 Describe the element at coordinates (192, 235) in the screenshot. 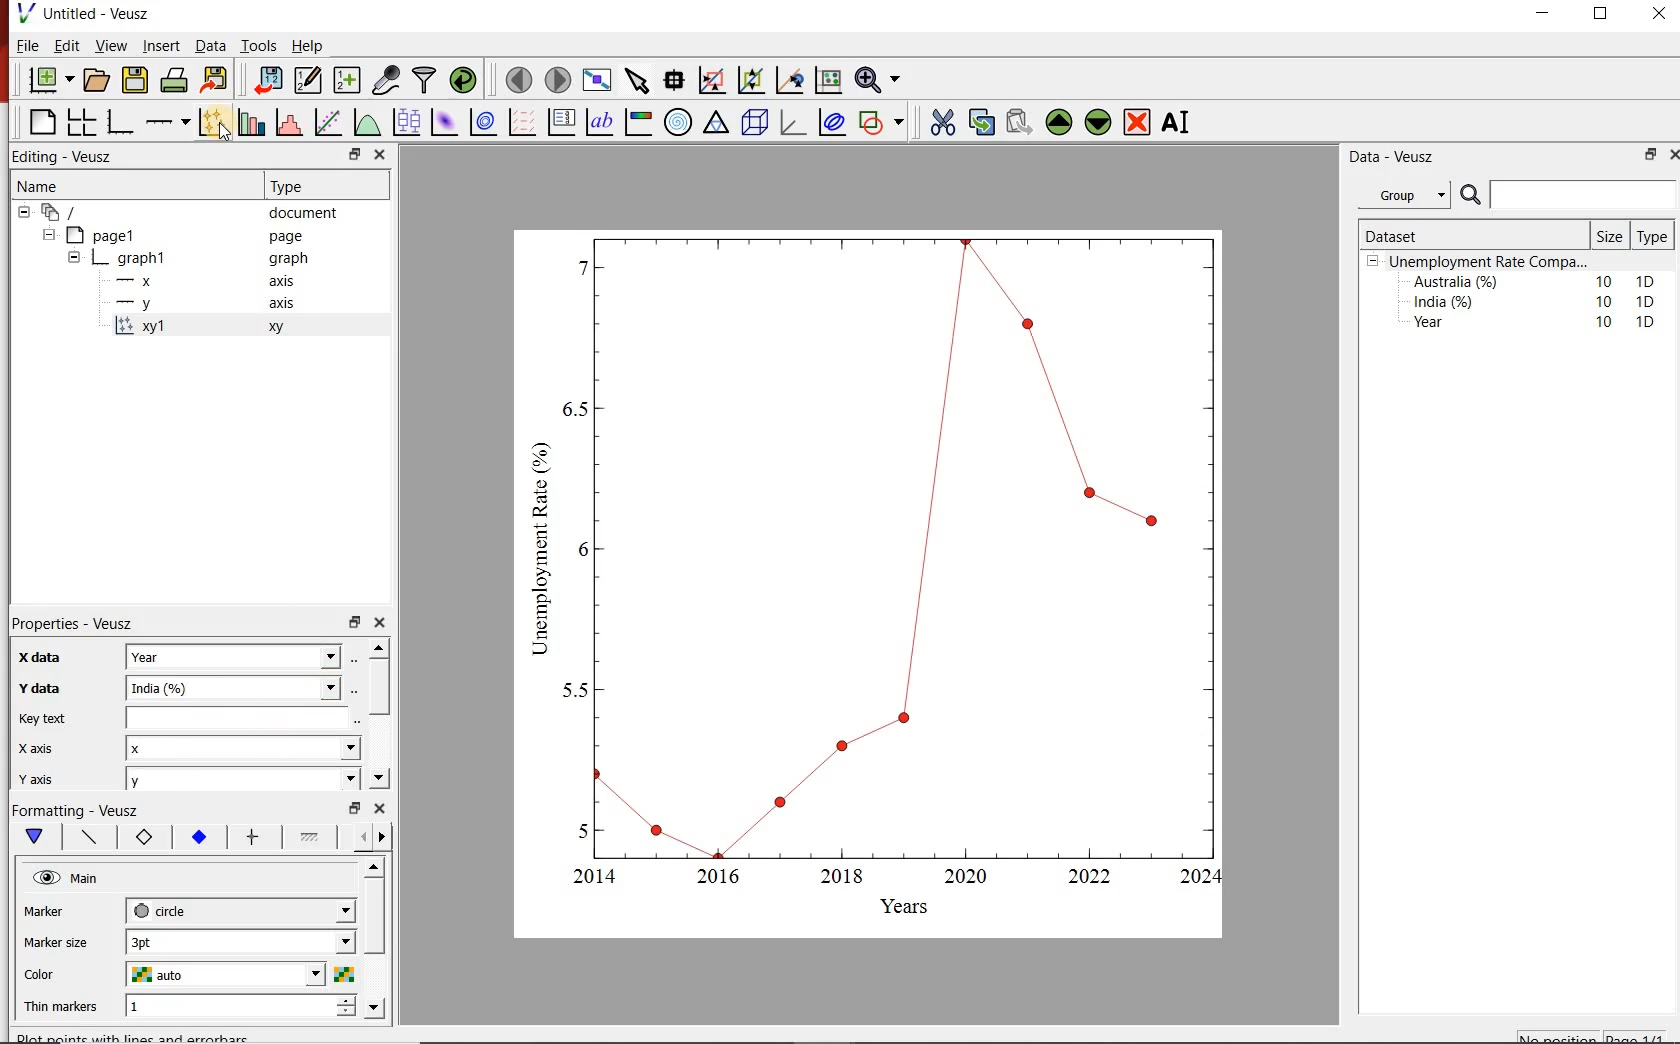

I see `page1 page` at that location.